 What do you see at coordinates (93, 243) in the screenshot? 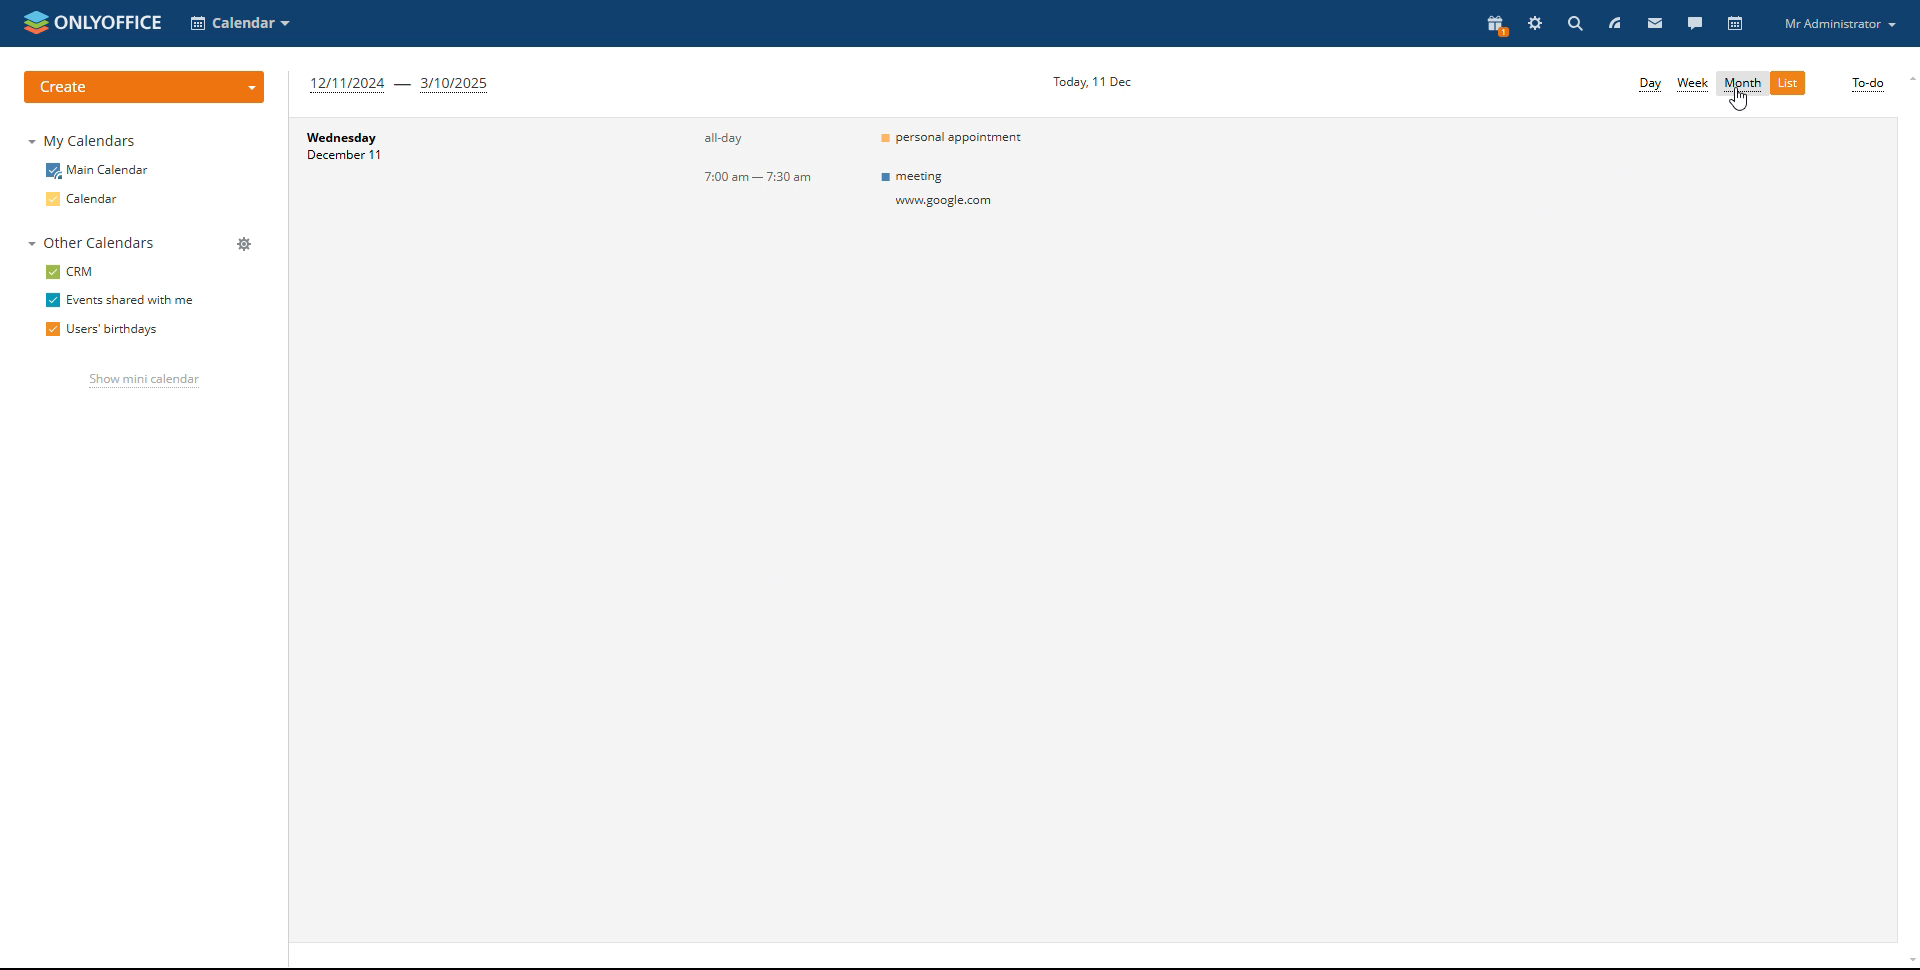
I see `other calendars` at bounding box center [93, 243].